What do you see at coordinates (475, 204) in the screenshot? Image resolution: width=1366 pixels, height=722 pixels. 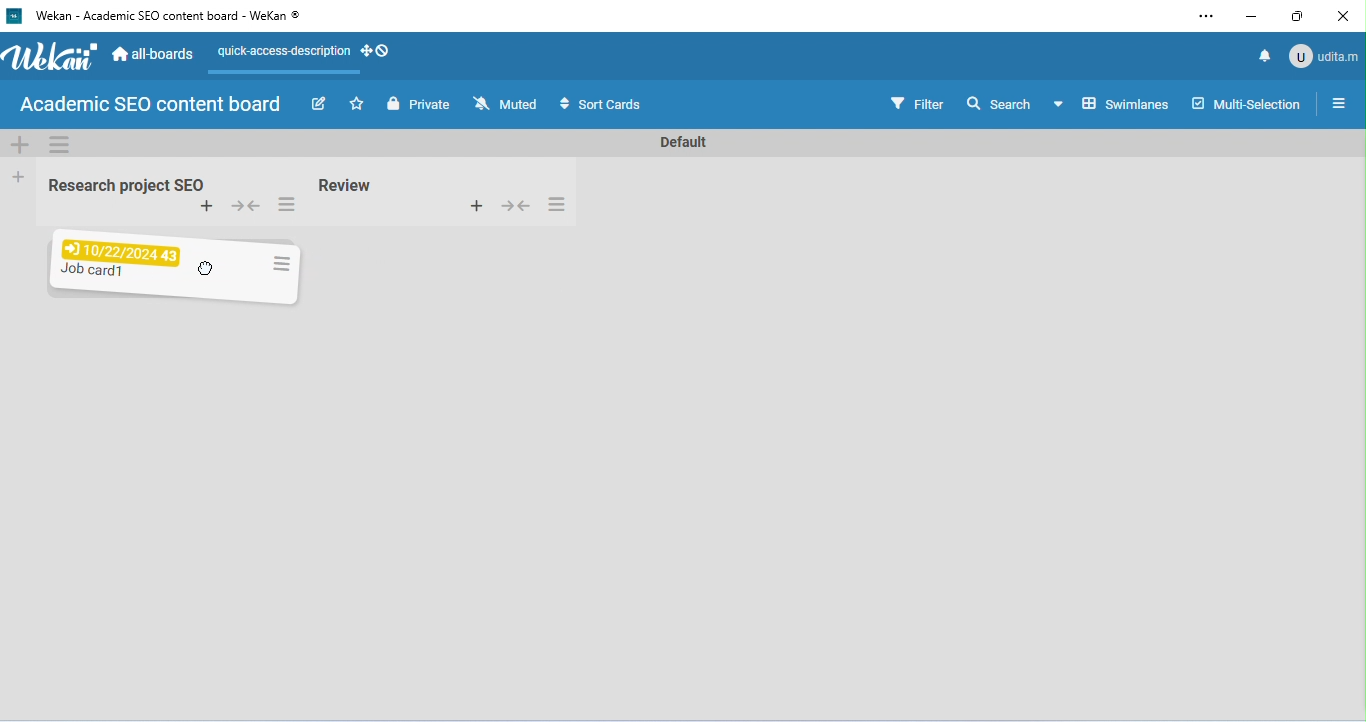 I see `add card to top of list` at bounding box center [475, 204].